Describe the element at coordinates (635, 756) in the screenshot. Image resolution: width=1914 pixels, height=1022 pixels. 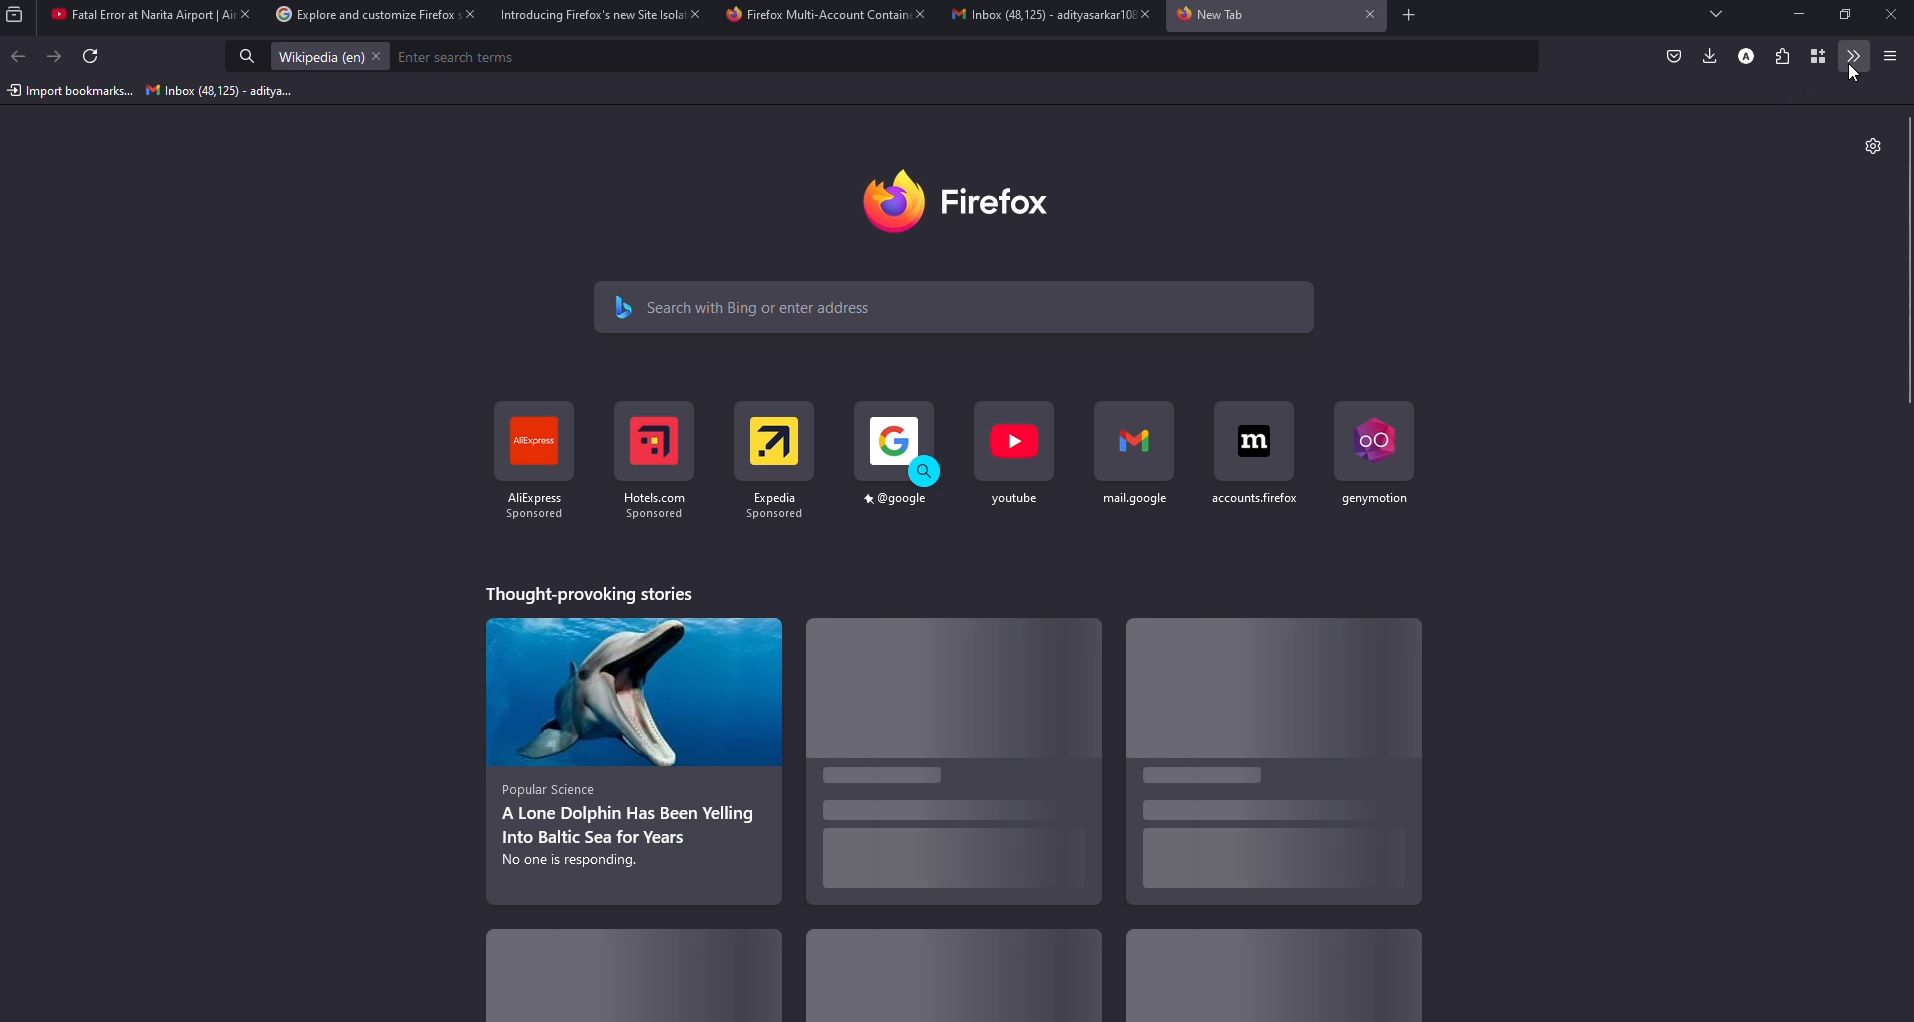
I see `stories` at that location.